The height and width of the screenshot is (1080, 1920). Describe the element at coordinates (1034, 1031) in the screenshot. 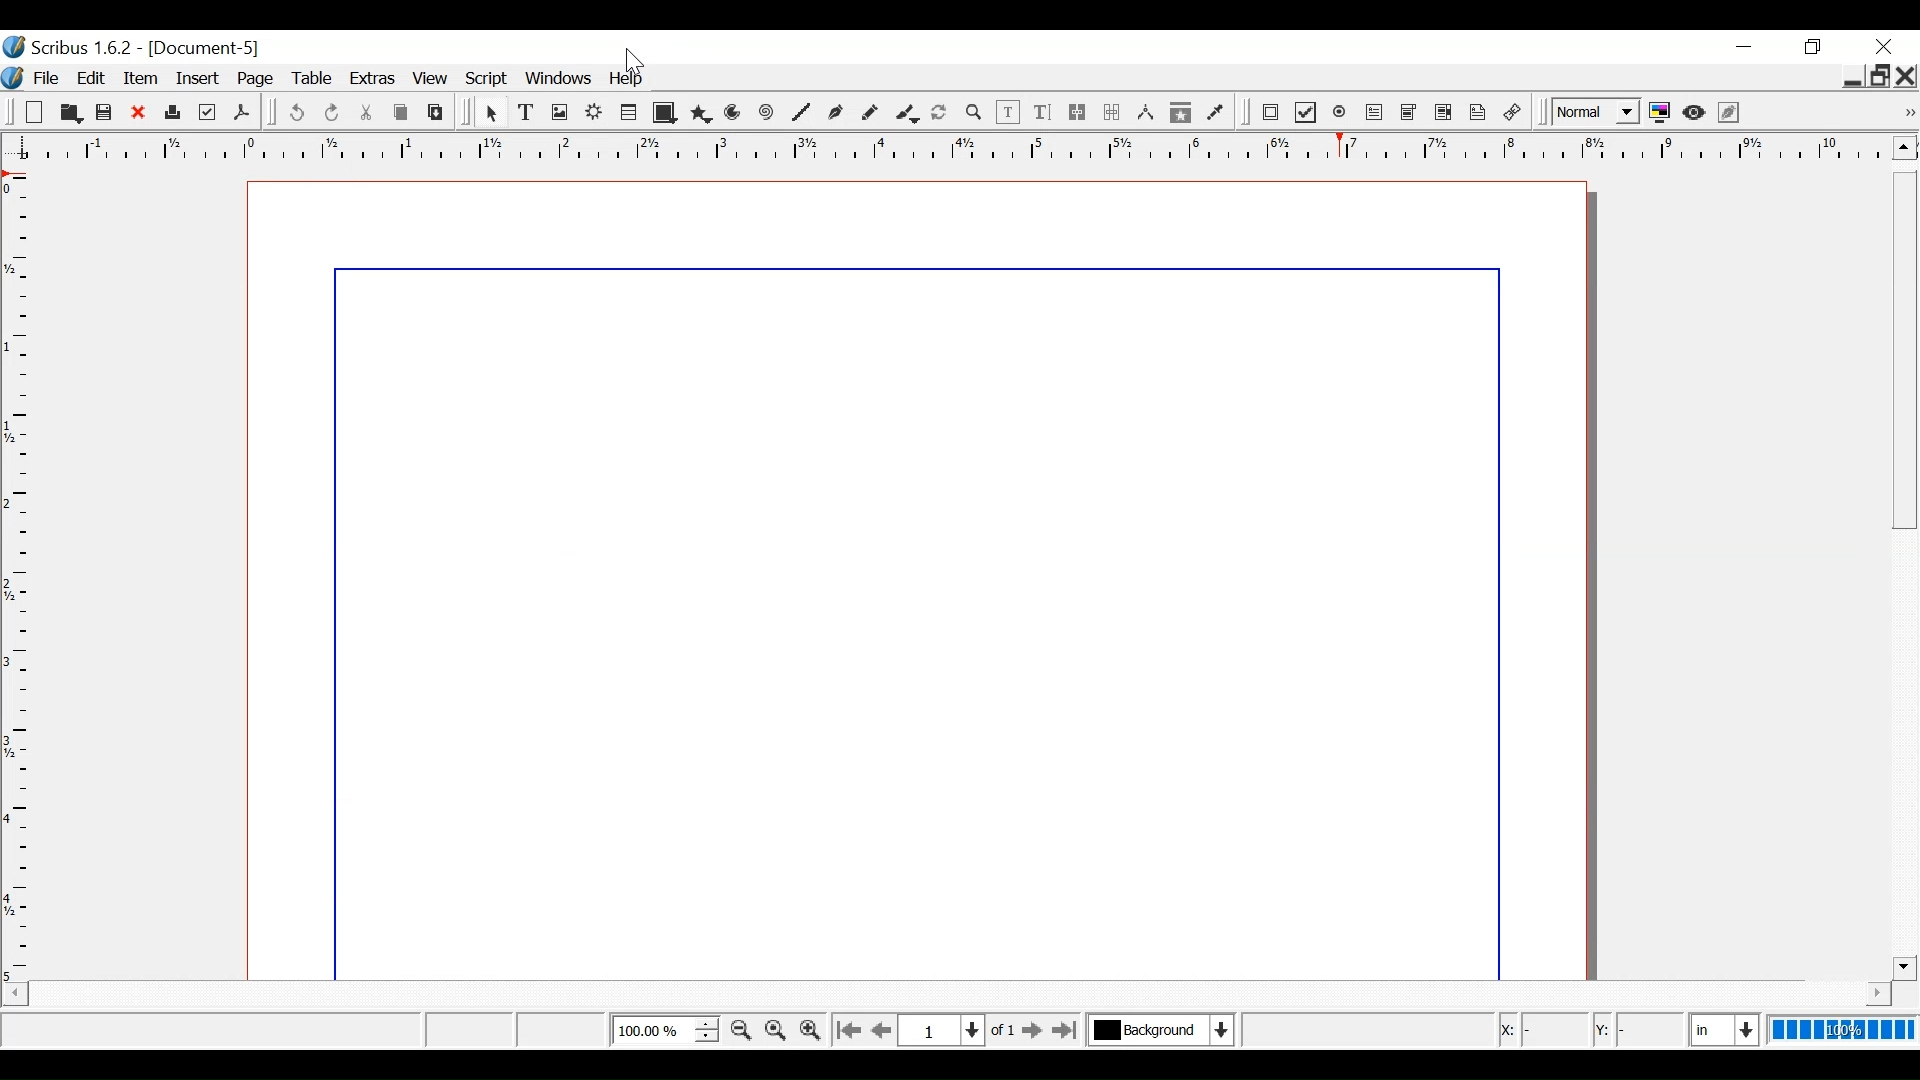

I see `Go to the next page` at that location.